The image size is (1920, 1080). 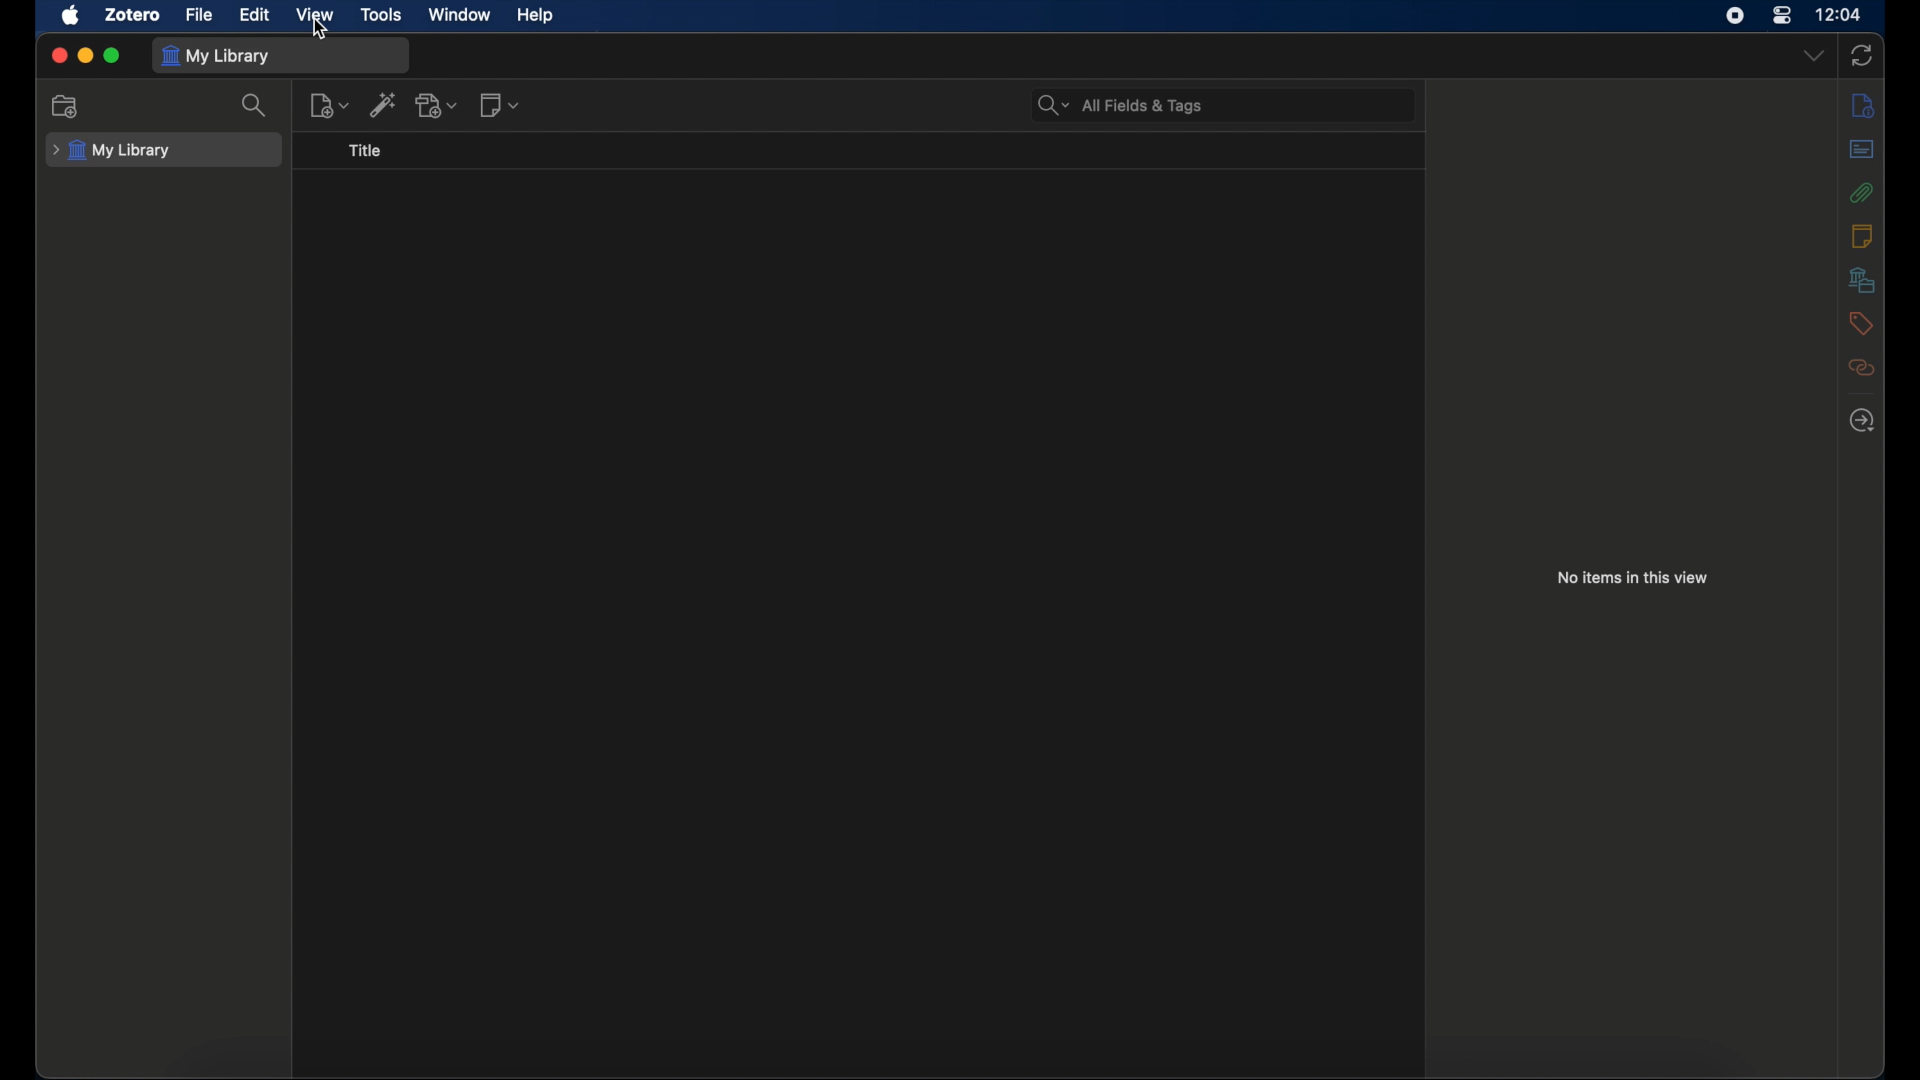 I want to click on related, so click(x=1862, y=368).